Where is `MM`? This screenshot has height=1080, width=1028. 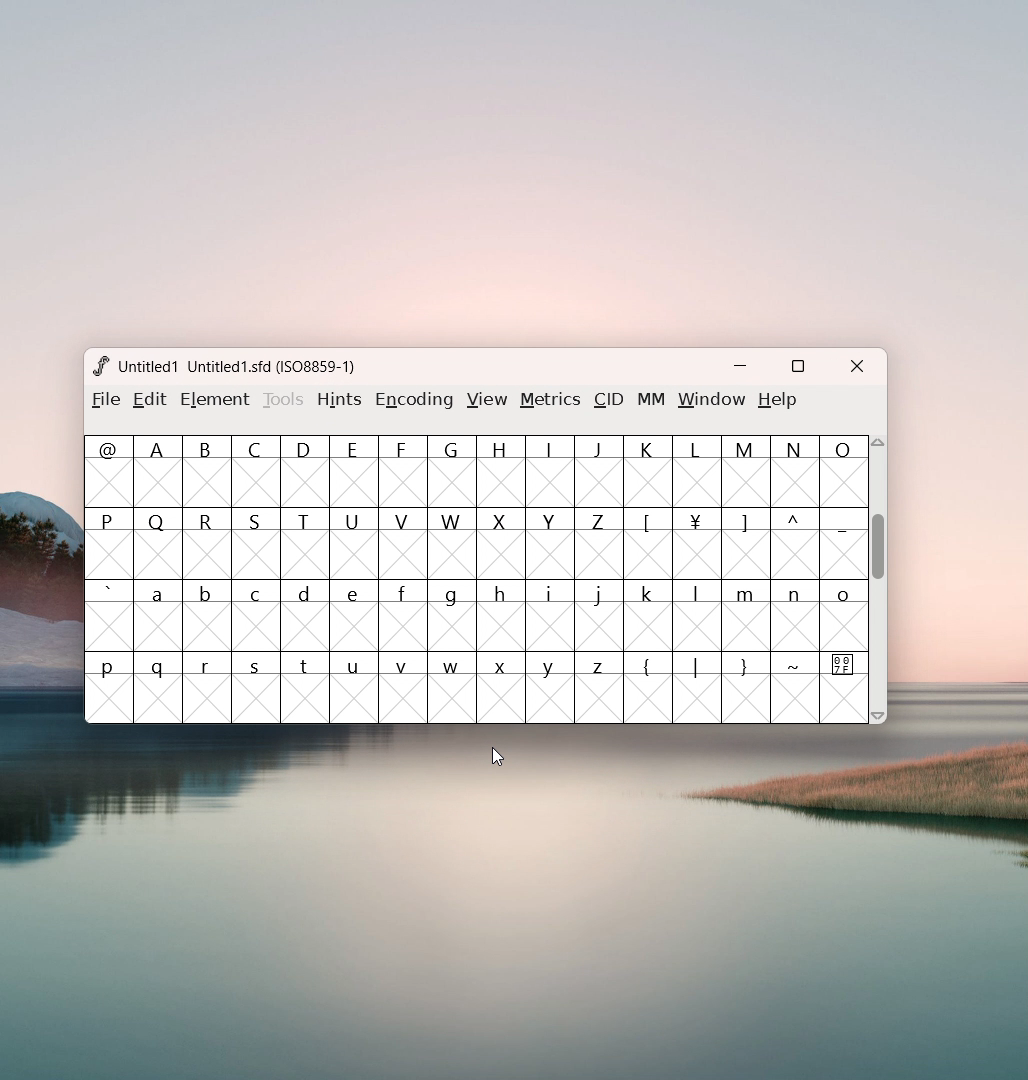
MM is located at coordinates (651, 398).